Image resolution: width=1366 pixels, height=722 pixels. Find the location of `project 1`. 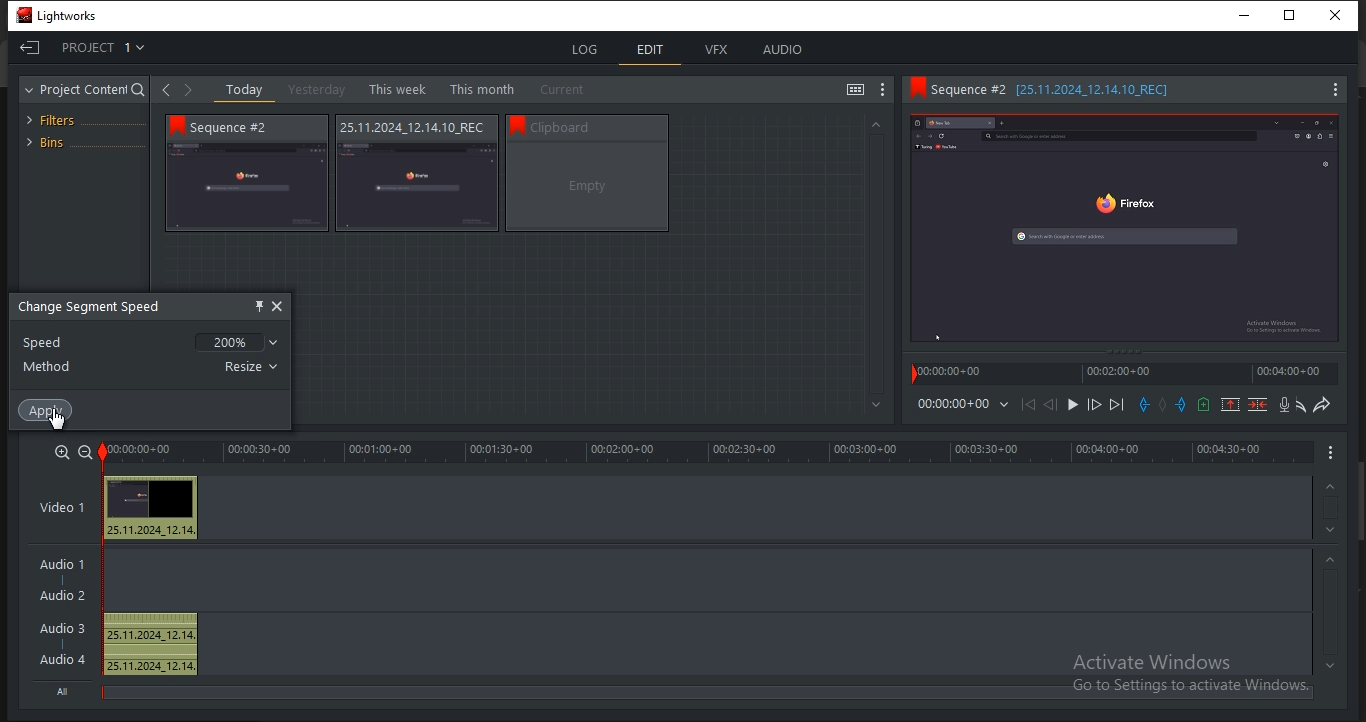

project 1 is located at coordinates (90, 49).